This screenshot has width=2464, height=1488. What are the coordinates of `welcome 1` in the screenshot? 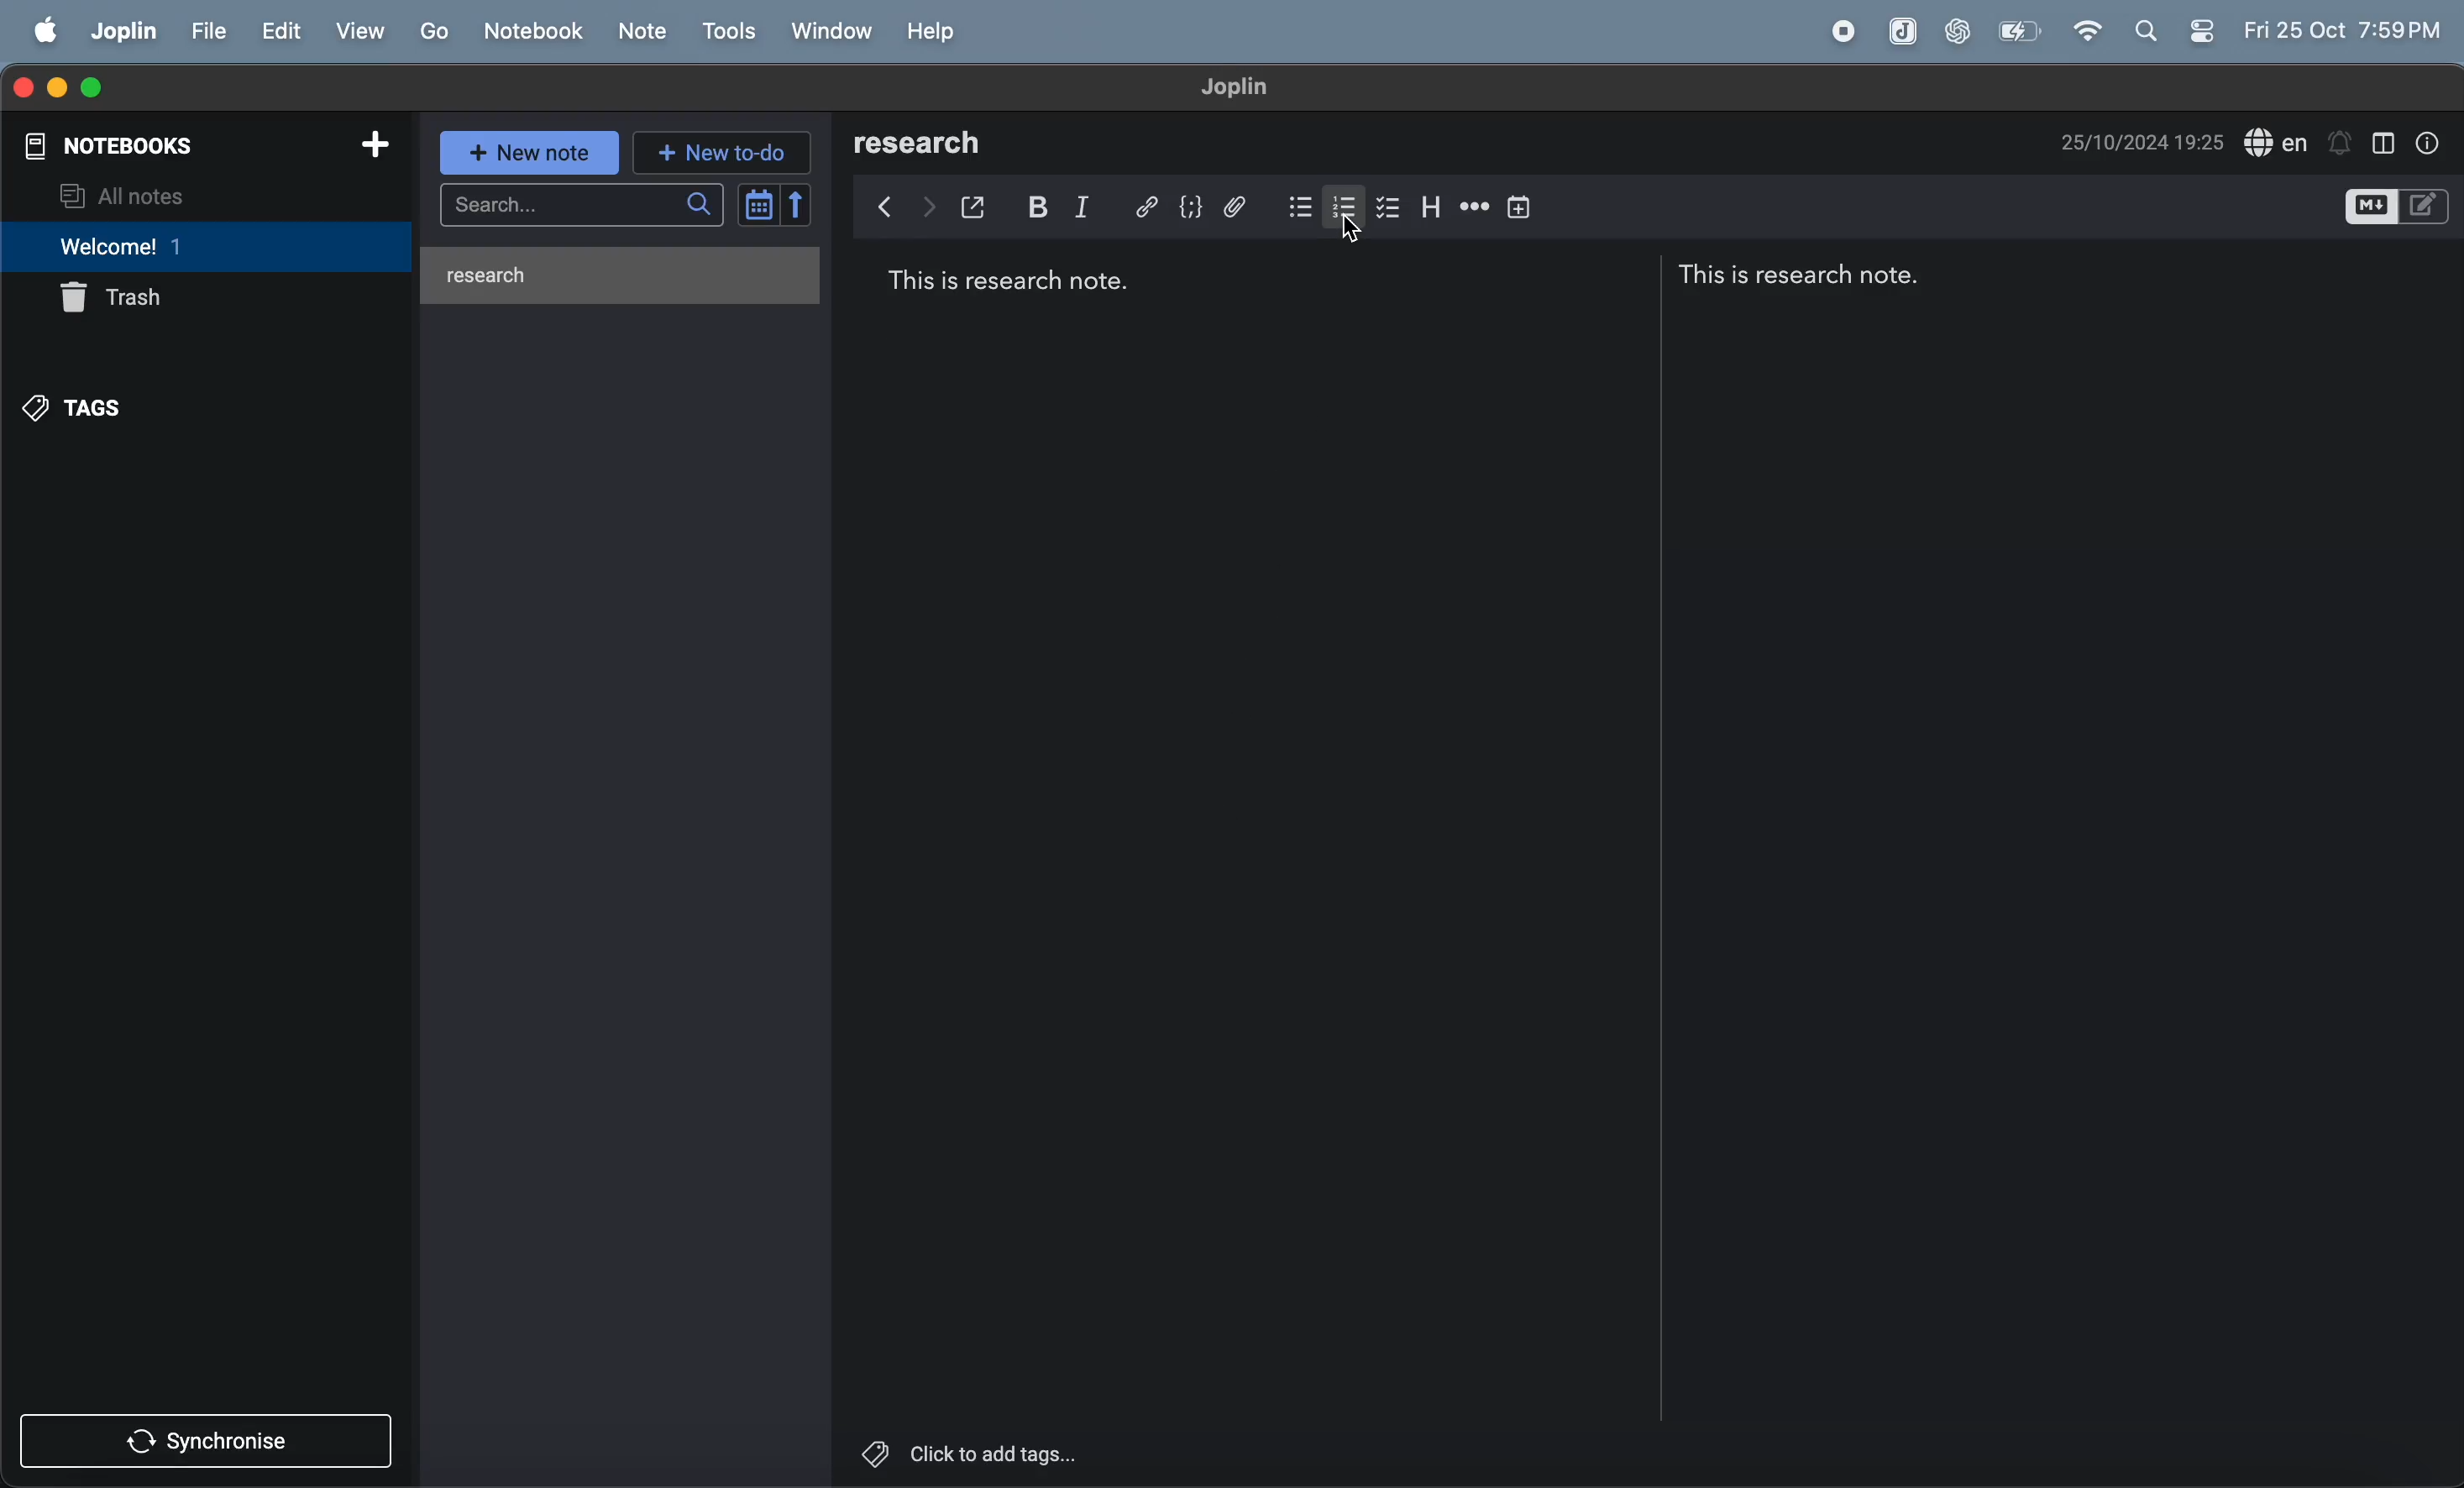 It's located at (212, 246).